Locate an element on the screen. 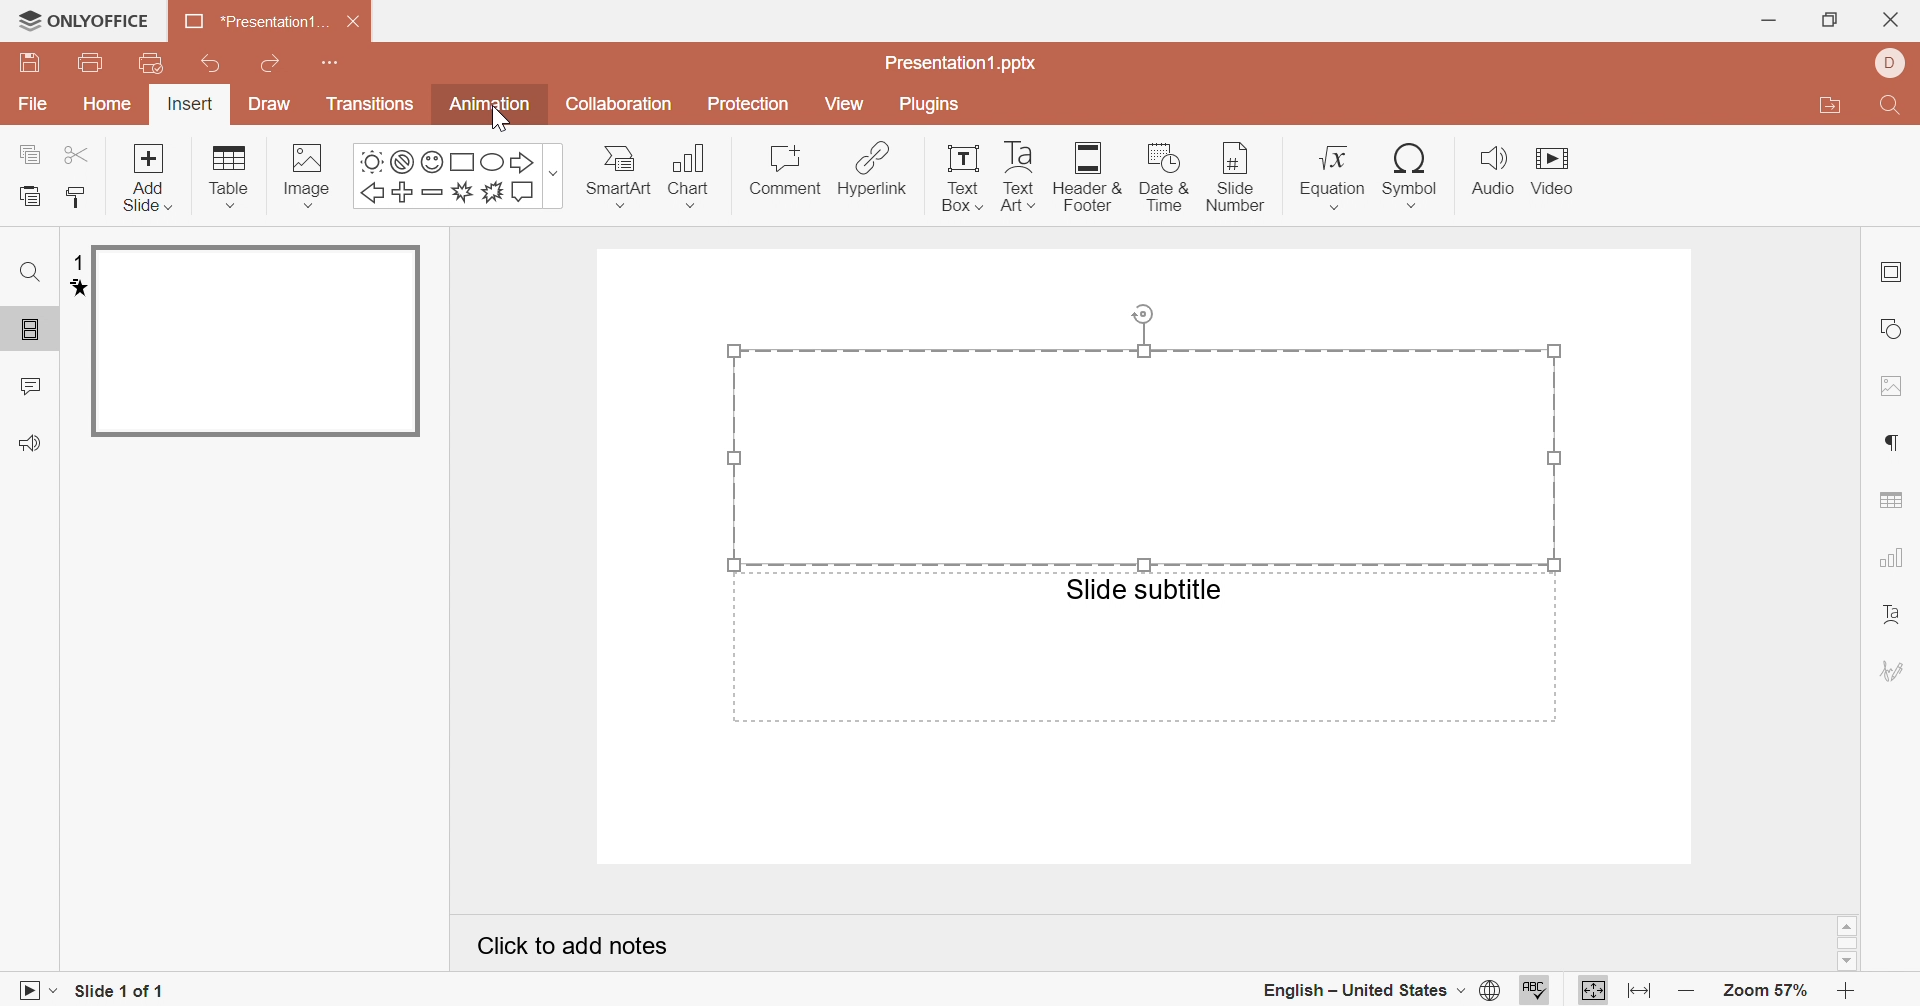  signature settings is located at coordinates (1893, 670).